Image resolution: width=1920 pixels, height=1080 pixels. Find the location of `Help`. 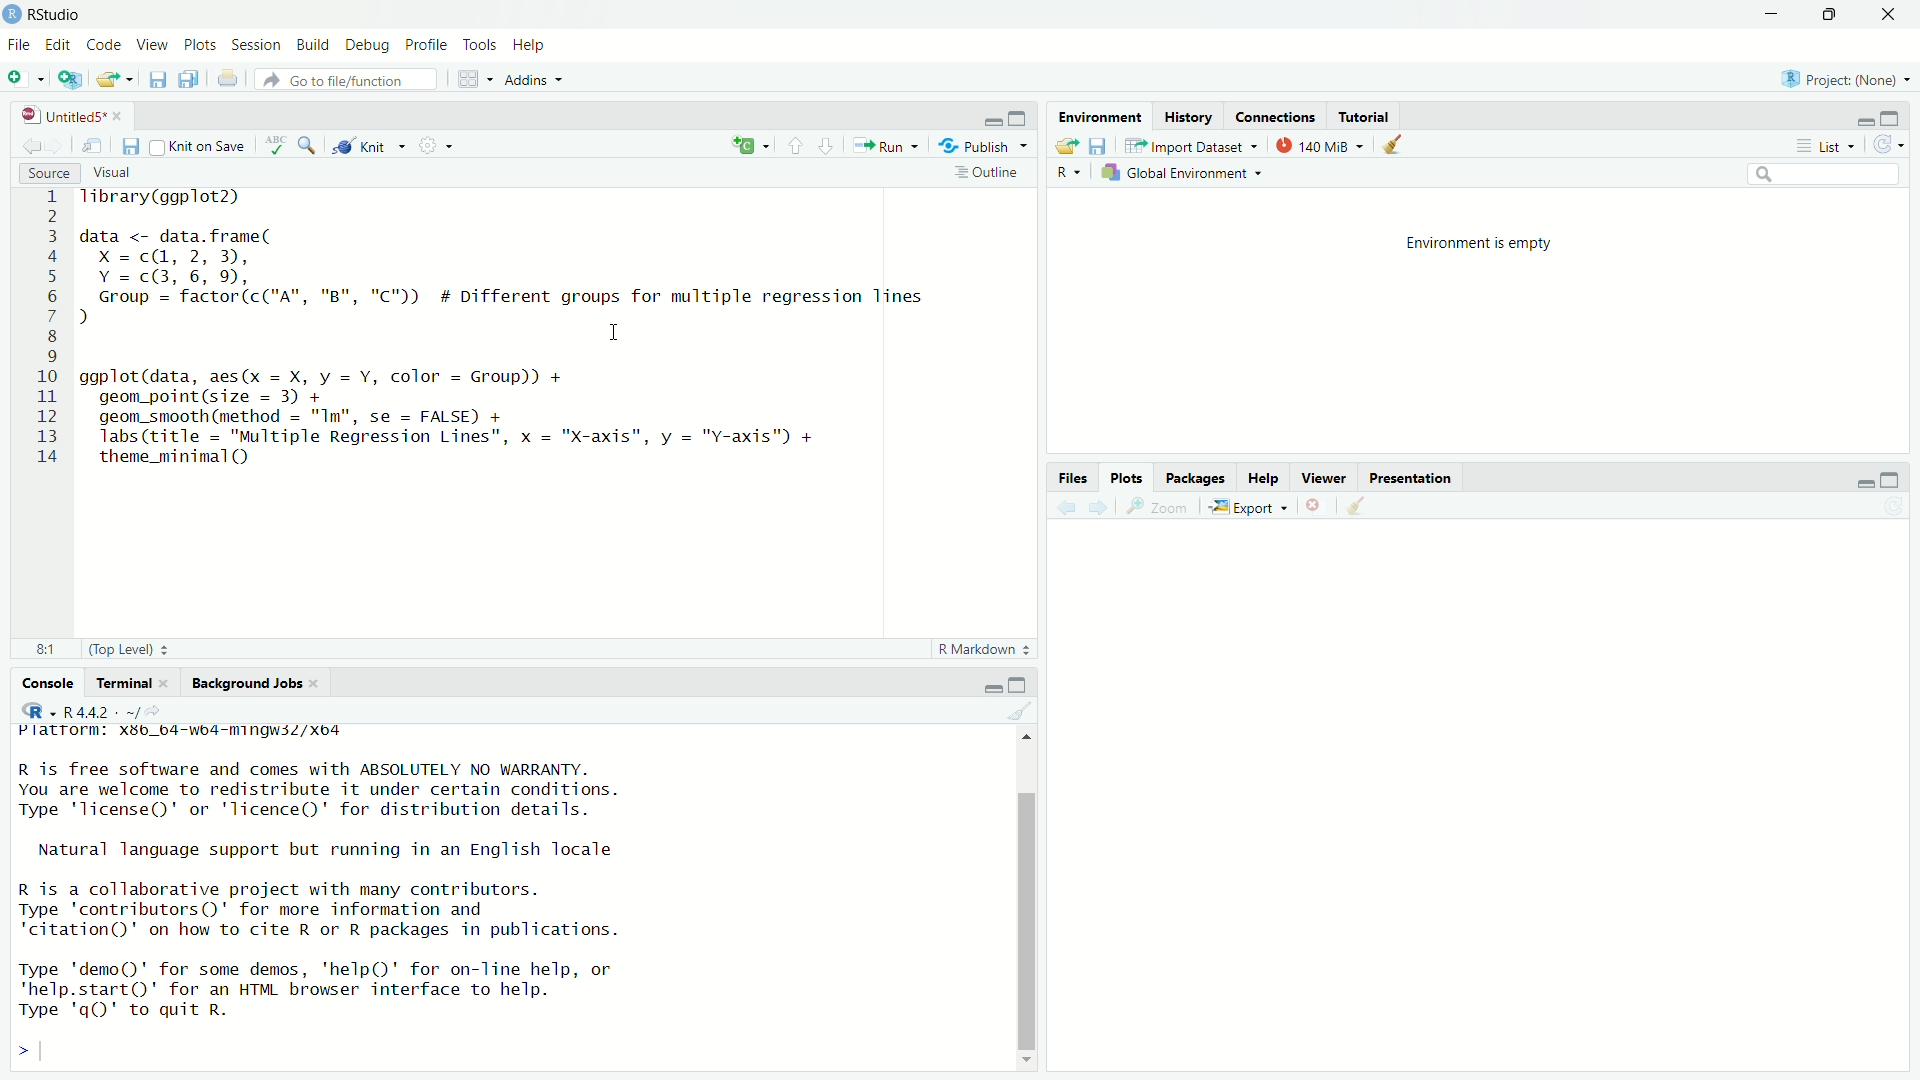

Help is located at coordinates (1265, 479).